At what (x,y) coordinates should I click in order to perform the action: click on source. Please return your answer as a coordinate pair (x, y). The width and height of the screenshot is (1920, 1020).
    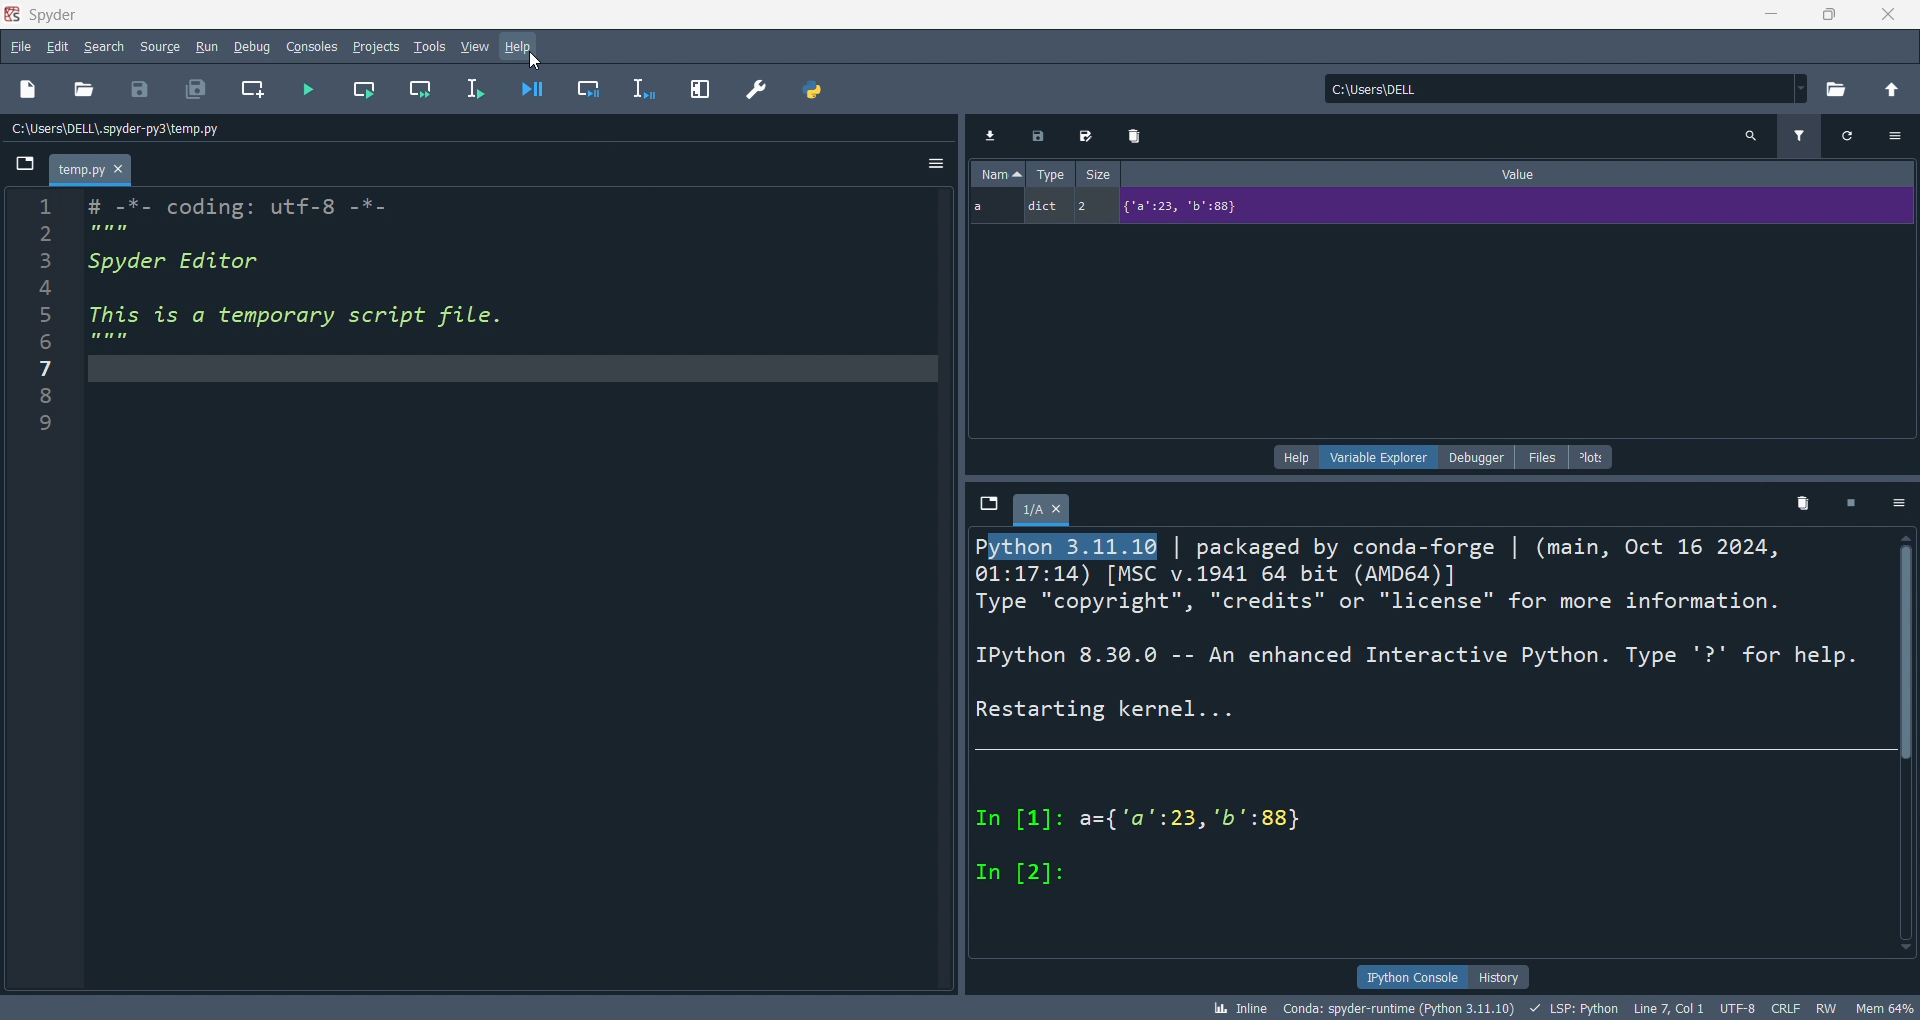
    Looking at the image, I should click on (160, 47).